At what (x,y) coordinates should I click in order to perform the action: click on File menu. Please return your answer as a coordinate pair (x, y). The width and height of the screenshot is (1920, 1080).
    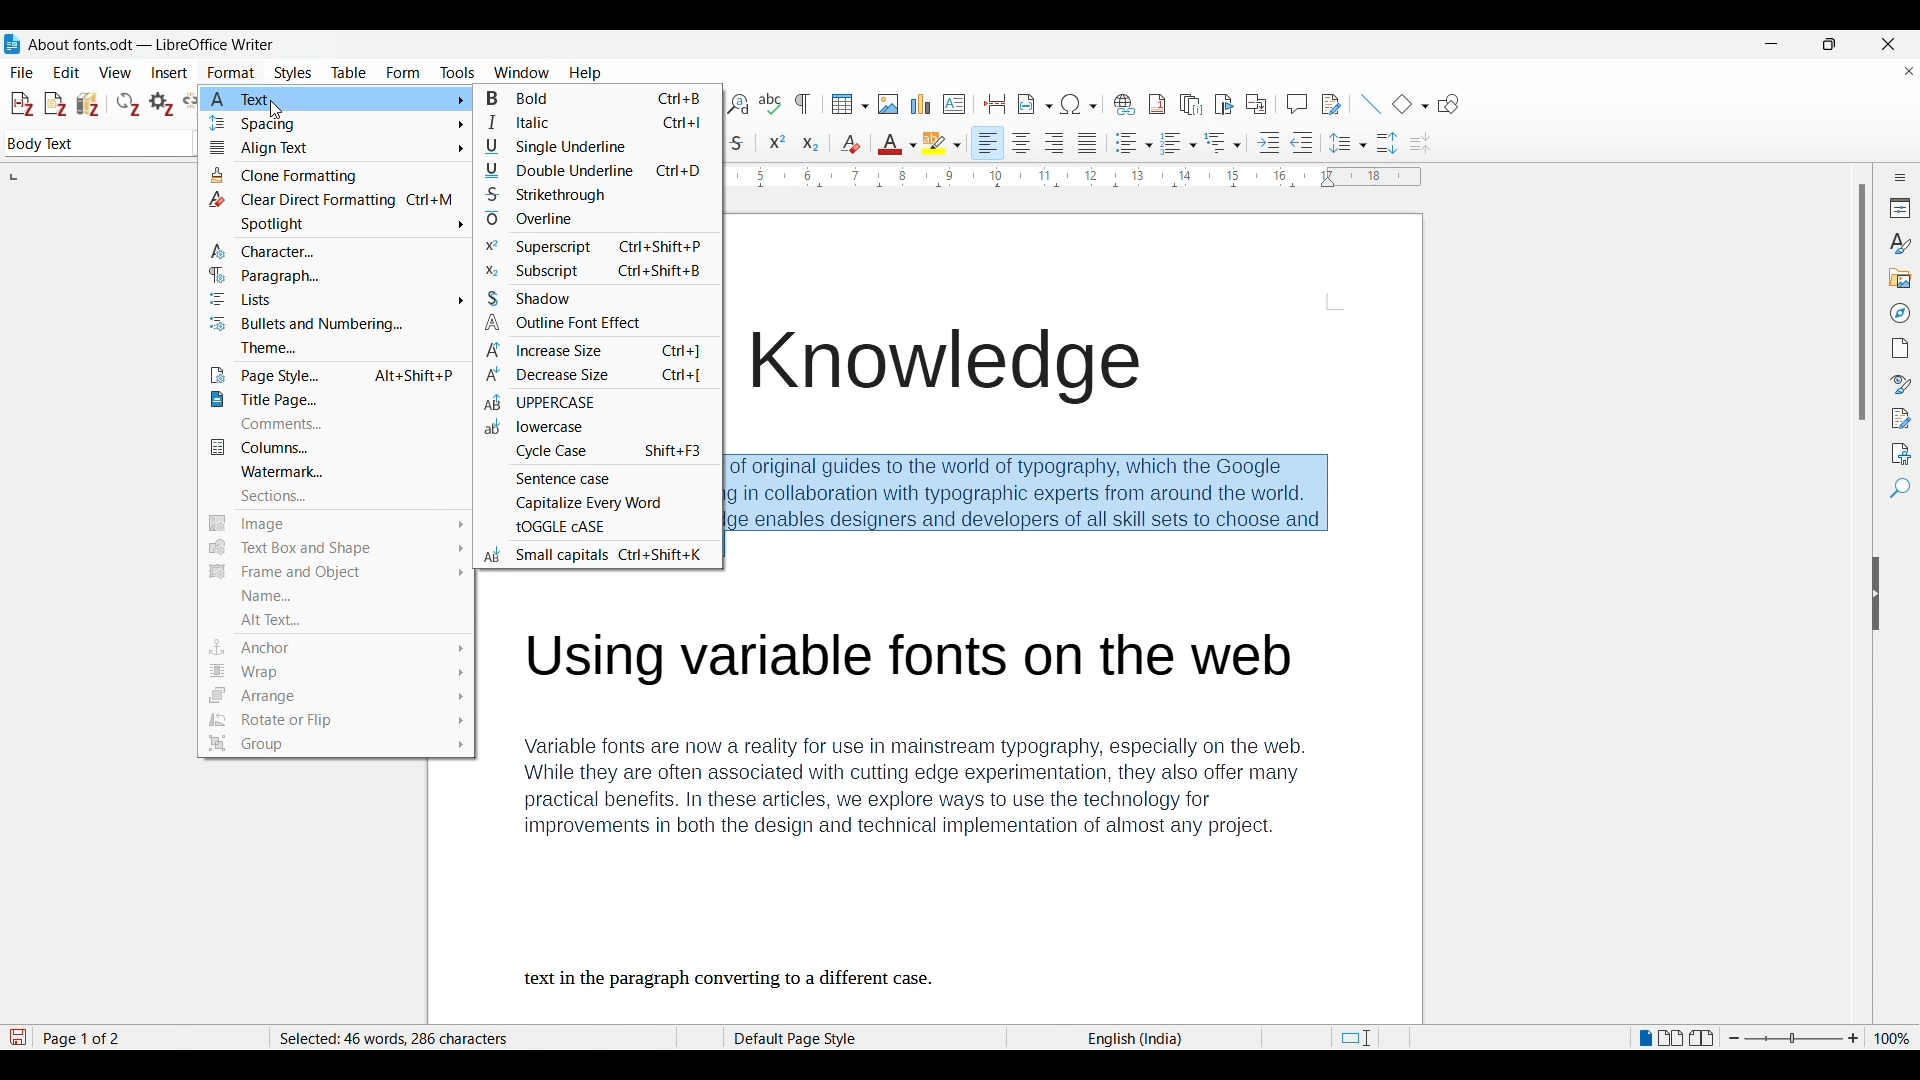
    Looking at the image, I should click on (22, 73).